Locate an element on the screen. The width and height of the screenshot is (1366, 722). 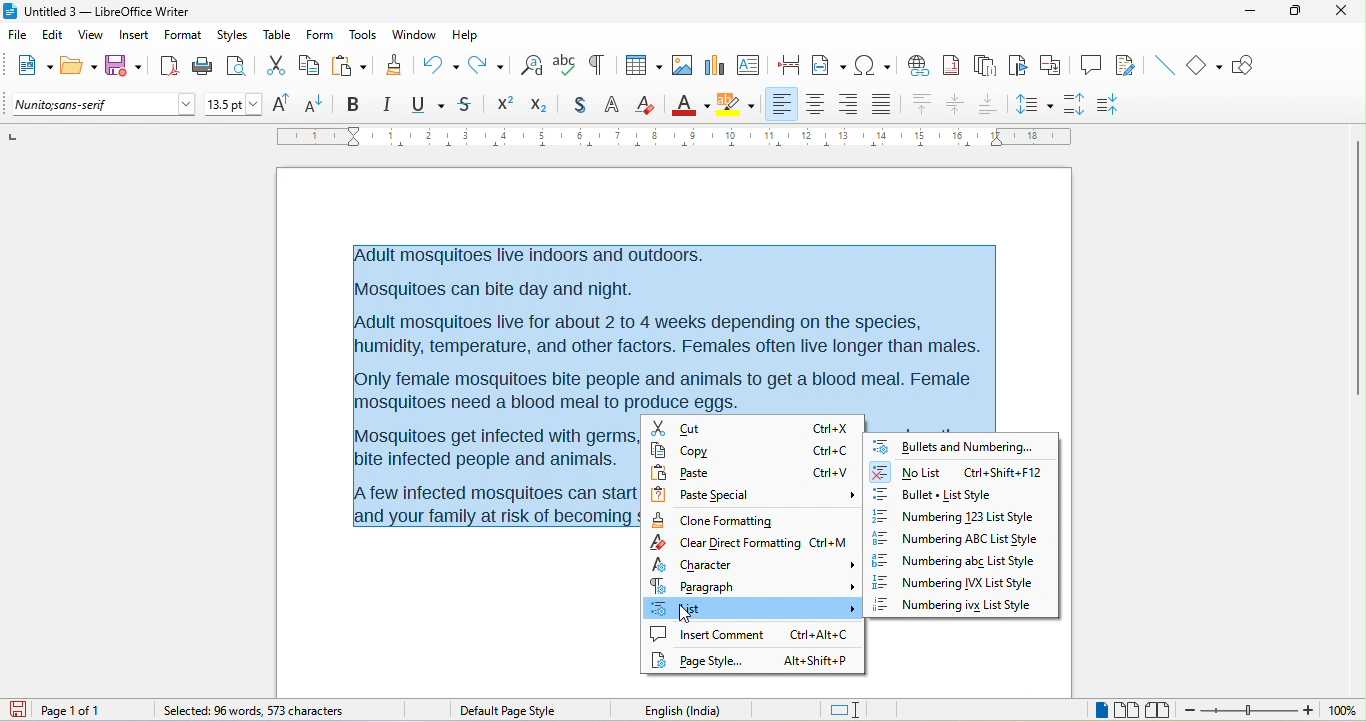
ruler is located at coordinates (673, 137).